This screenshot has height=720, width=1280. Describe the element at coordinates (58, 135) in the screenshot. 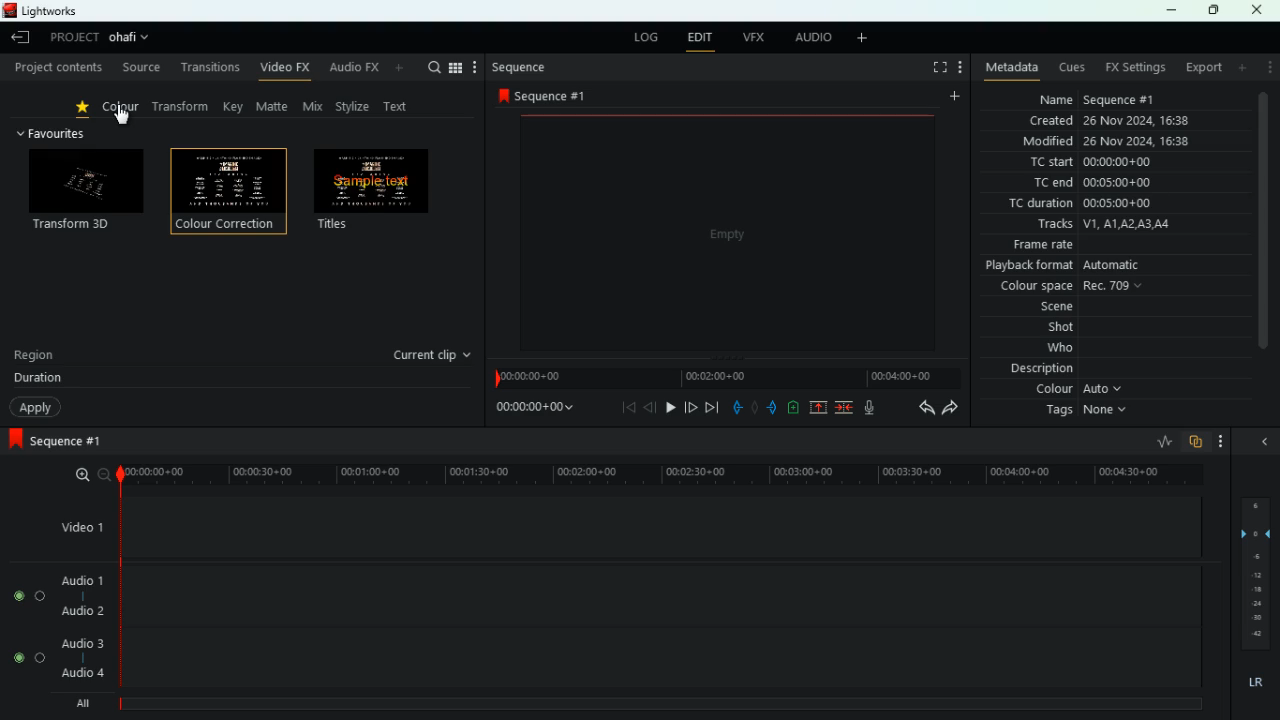

I see `favourites` at that location.